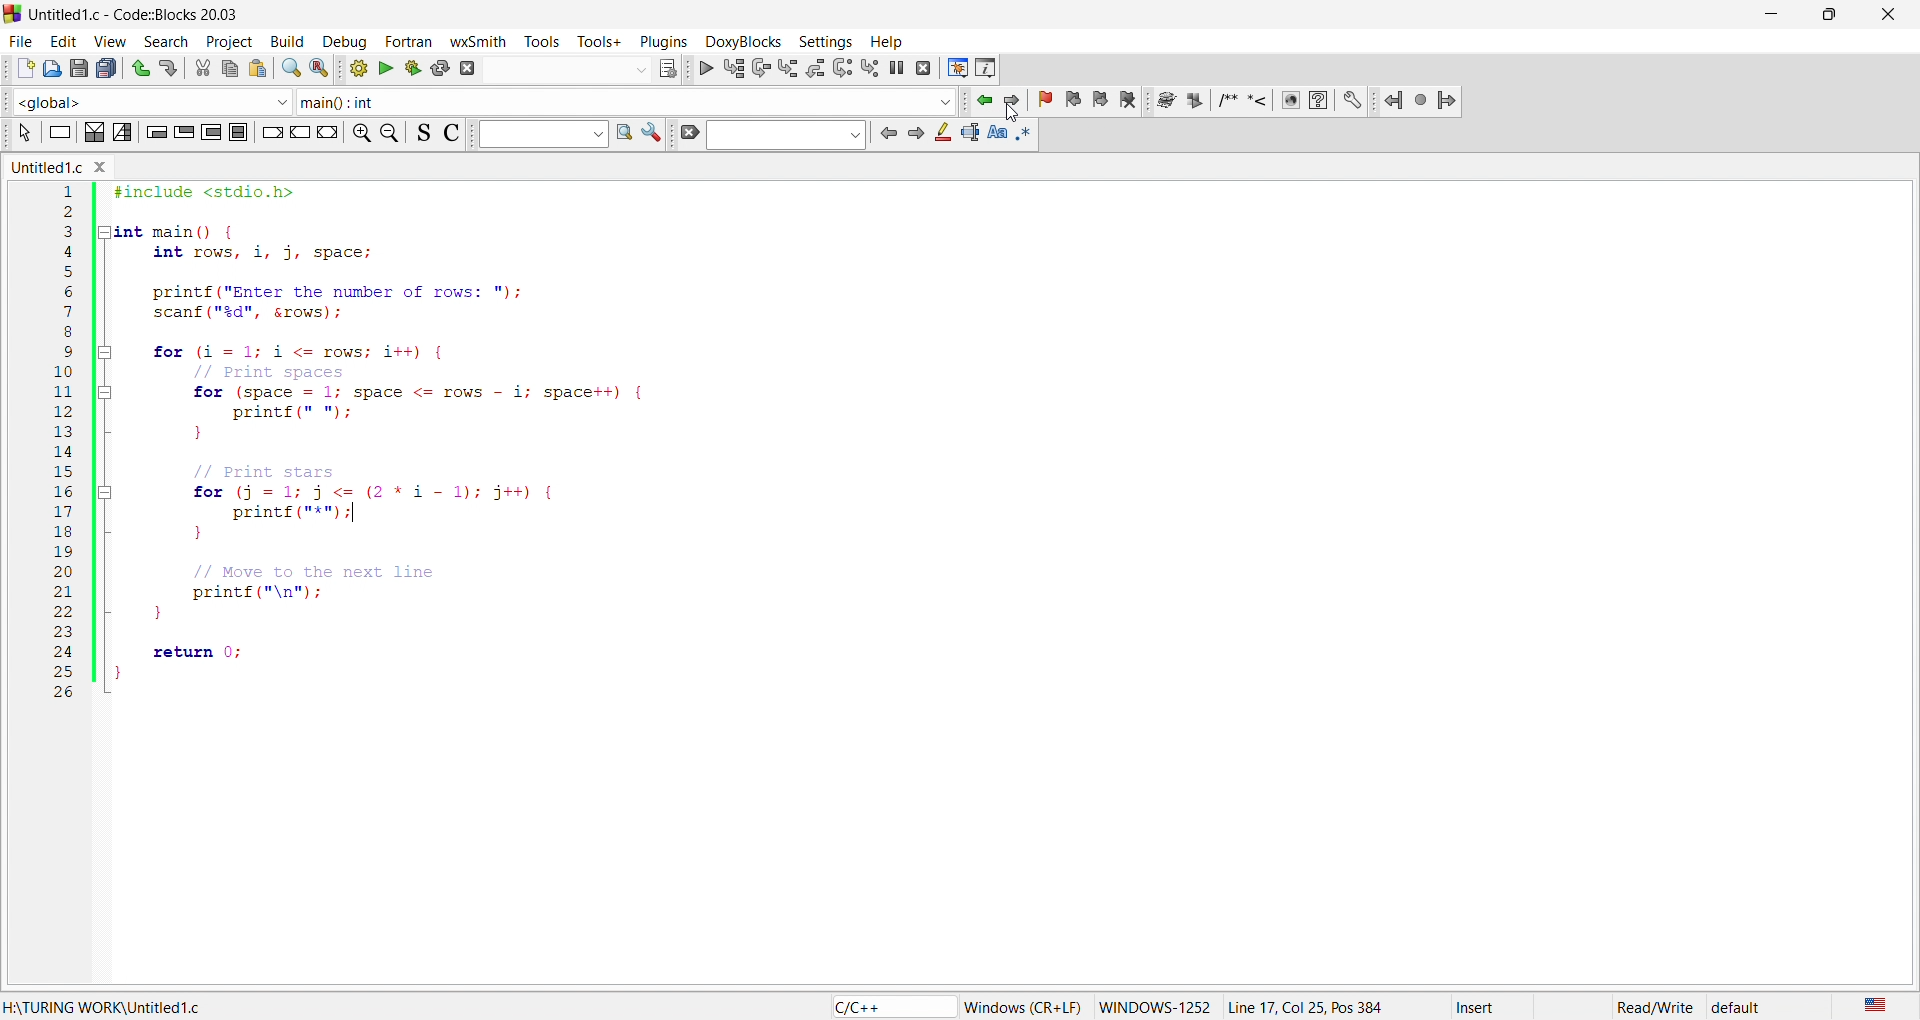  Describe the element at coordinates (344, 39) in the screenshot. I see `debug` at that location.